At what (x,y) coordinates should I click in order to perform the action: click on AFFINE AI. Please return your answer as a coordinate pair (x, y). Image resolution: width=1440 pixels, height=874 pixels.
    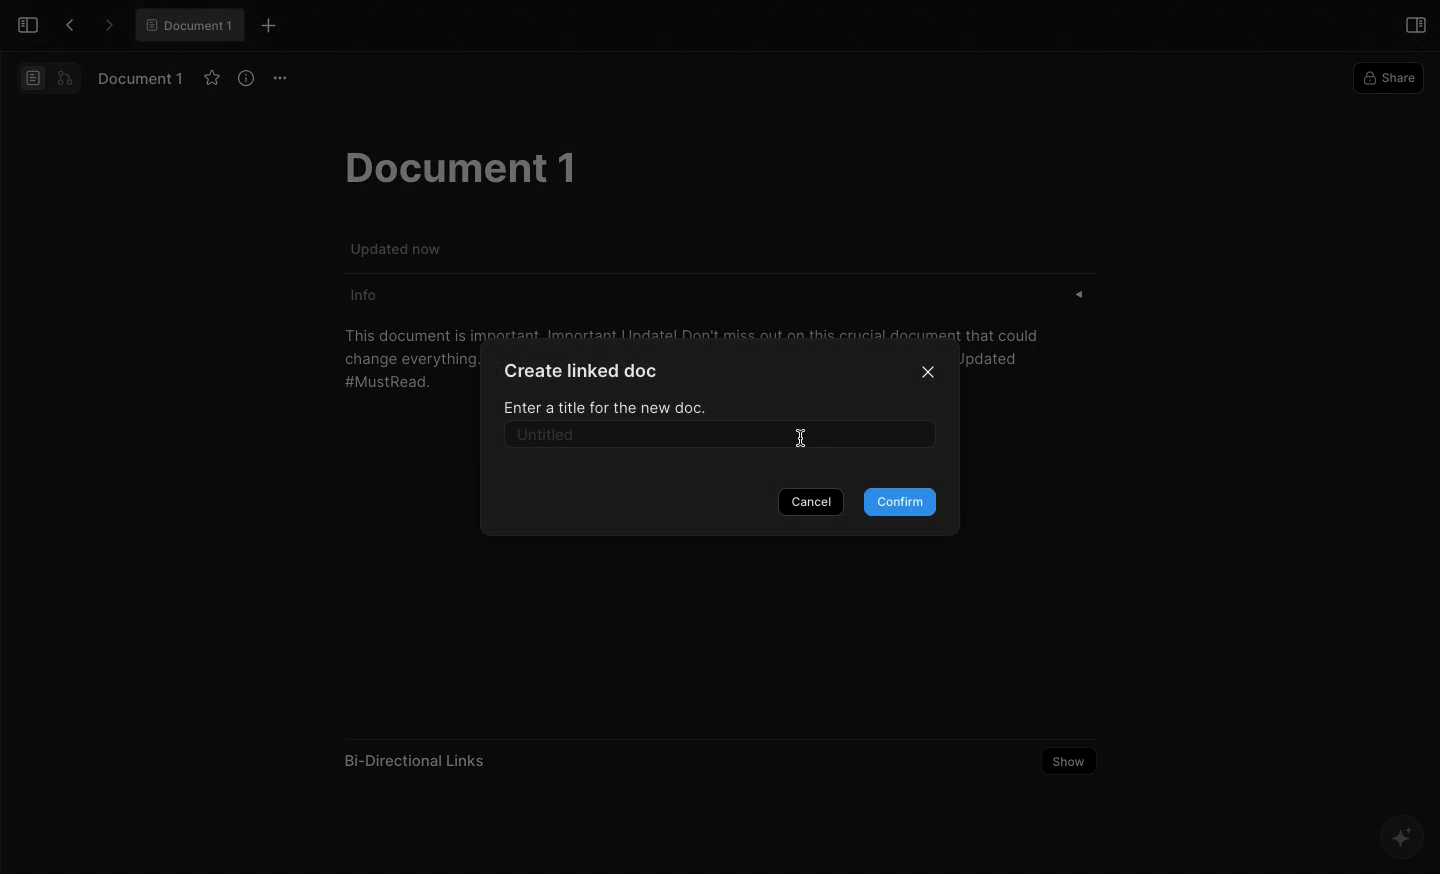
    Looking at the image, I should click on (1399, 838).